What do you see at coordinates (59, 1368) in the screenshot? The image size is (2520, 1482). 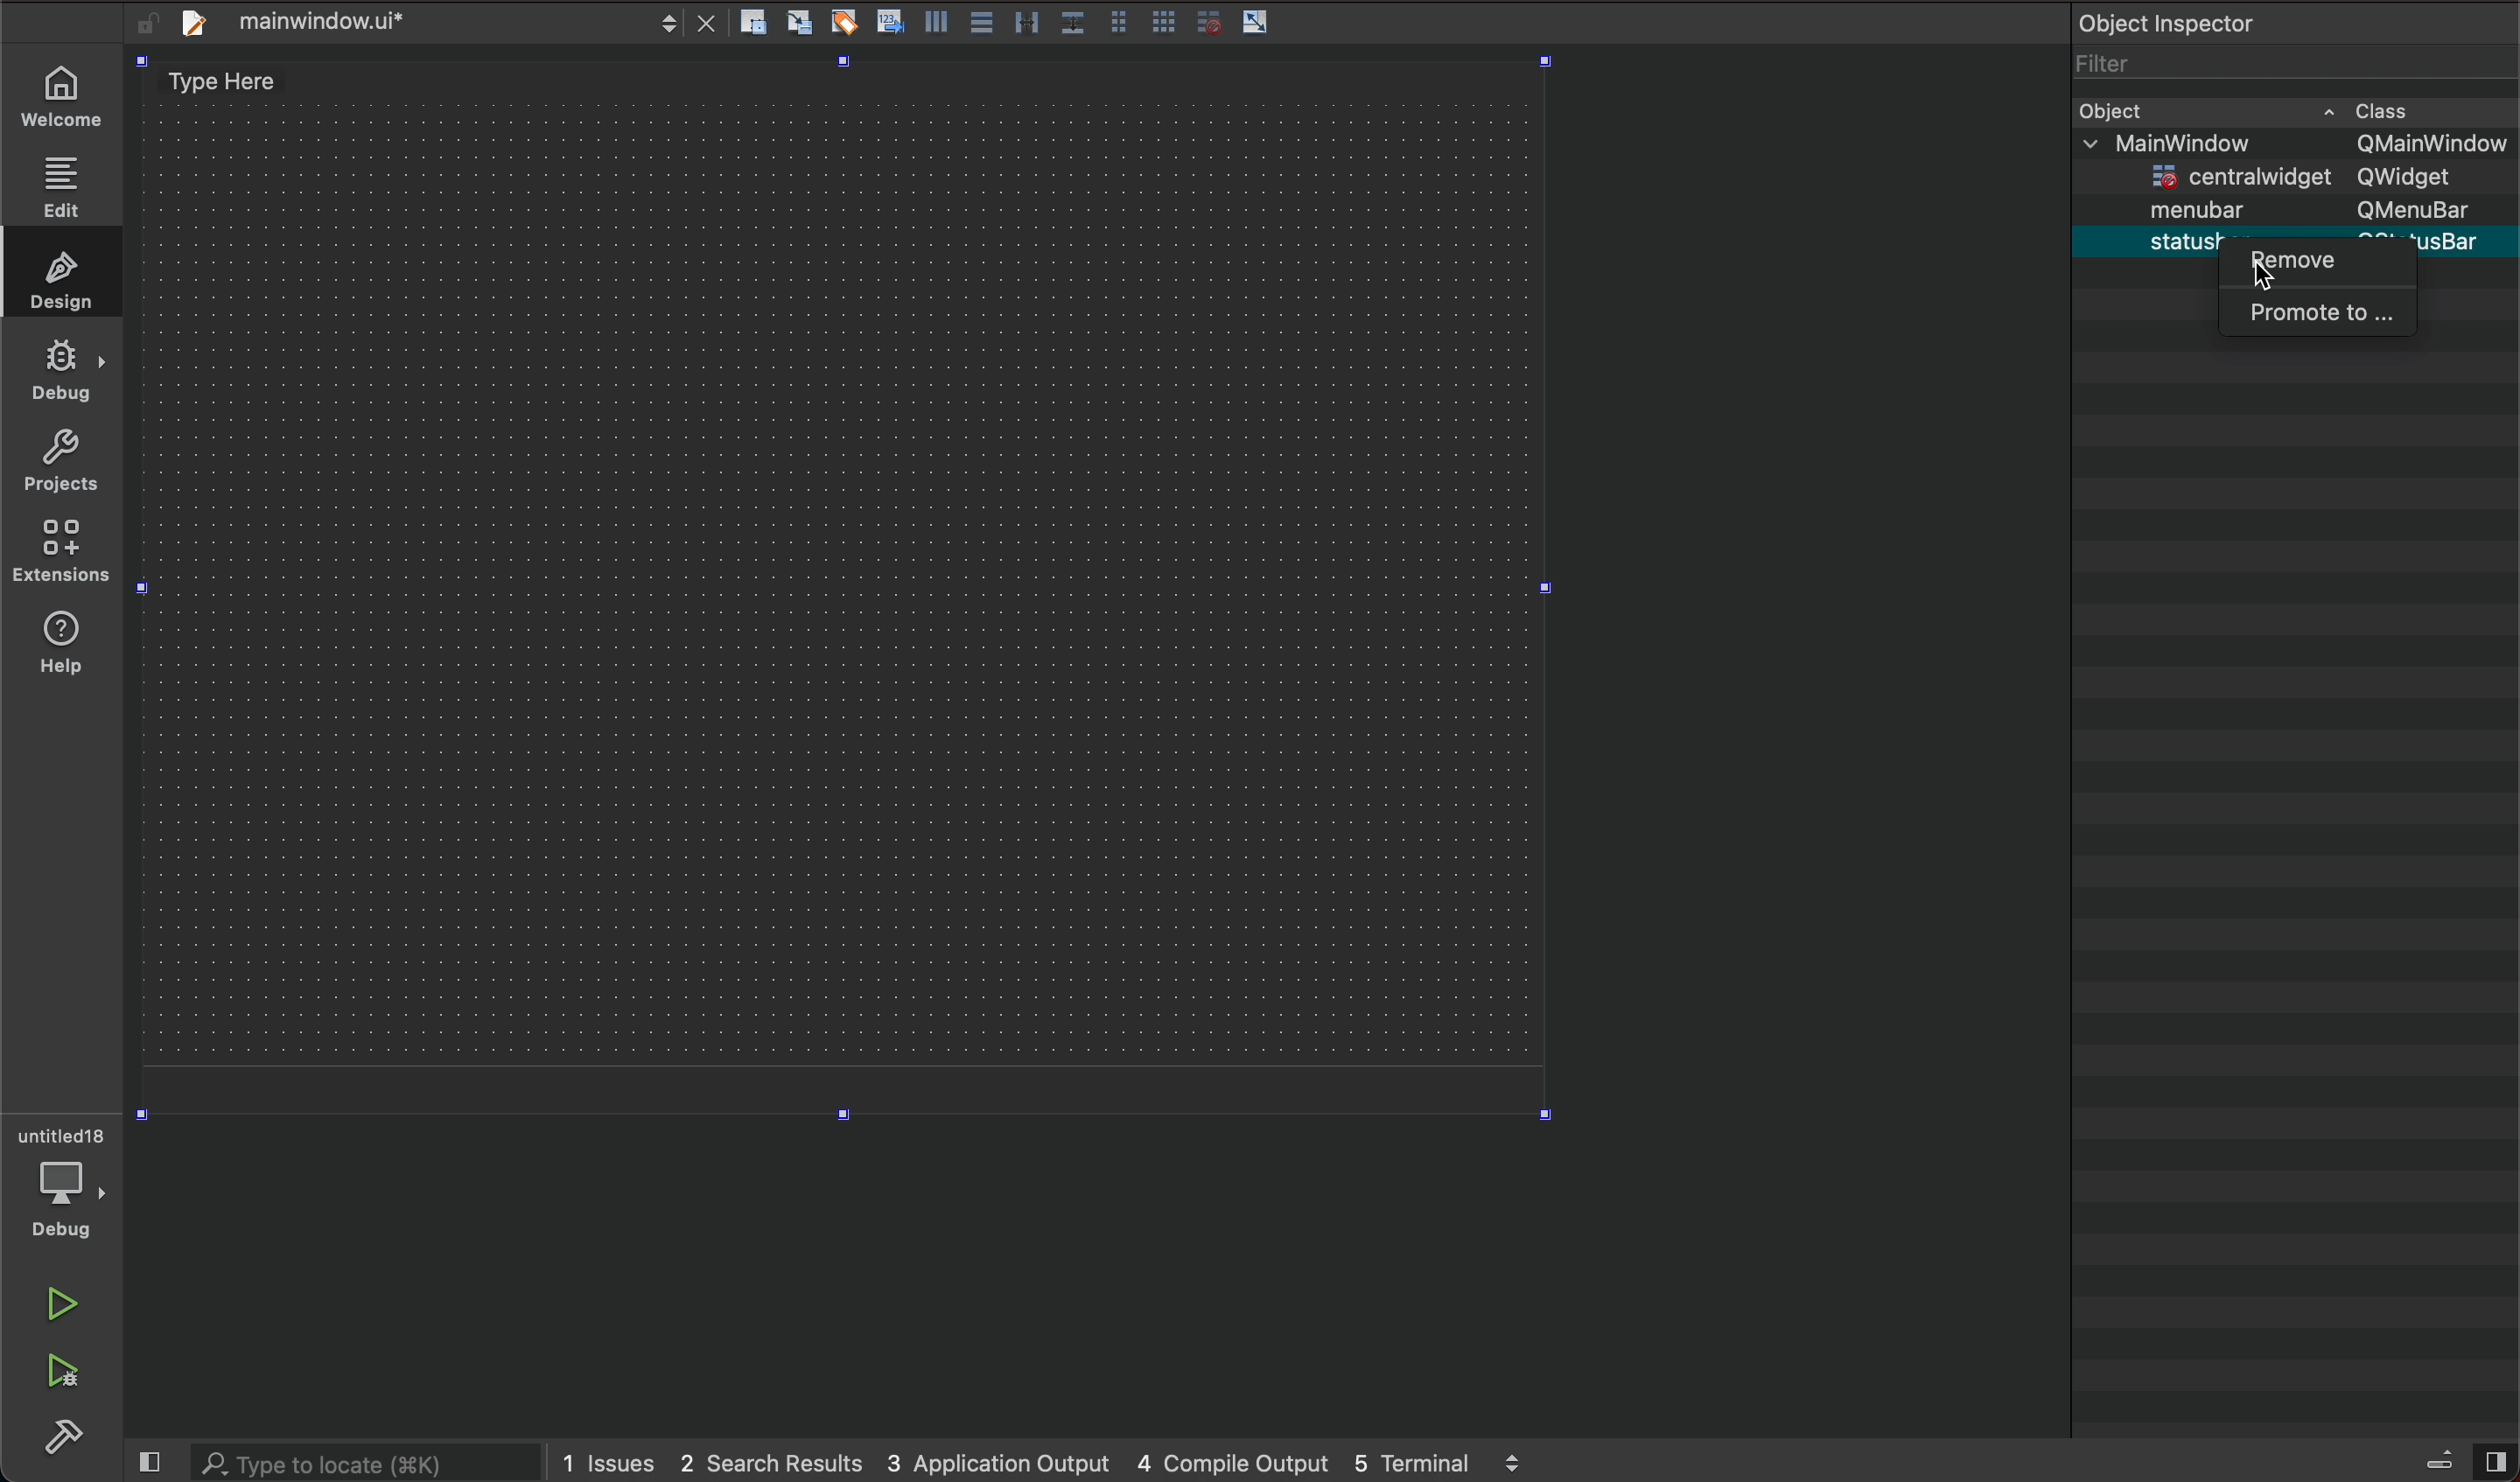 I see `run debug` at bounding box center [59, 1368].